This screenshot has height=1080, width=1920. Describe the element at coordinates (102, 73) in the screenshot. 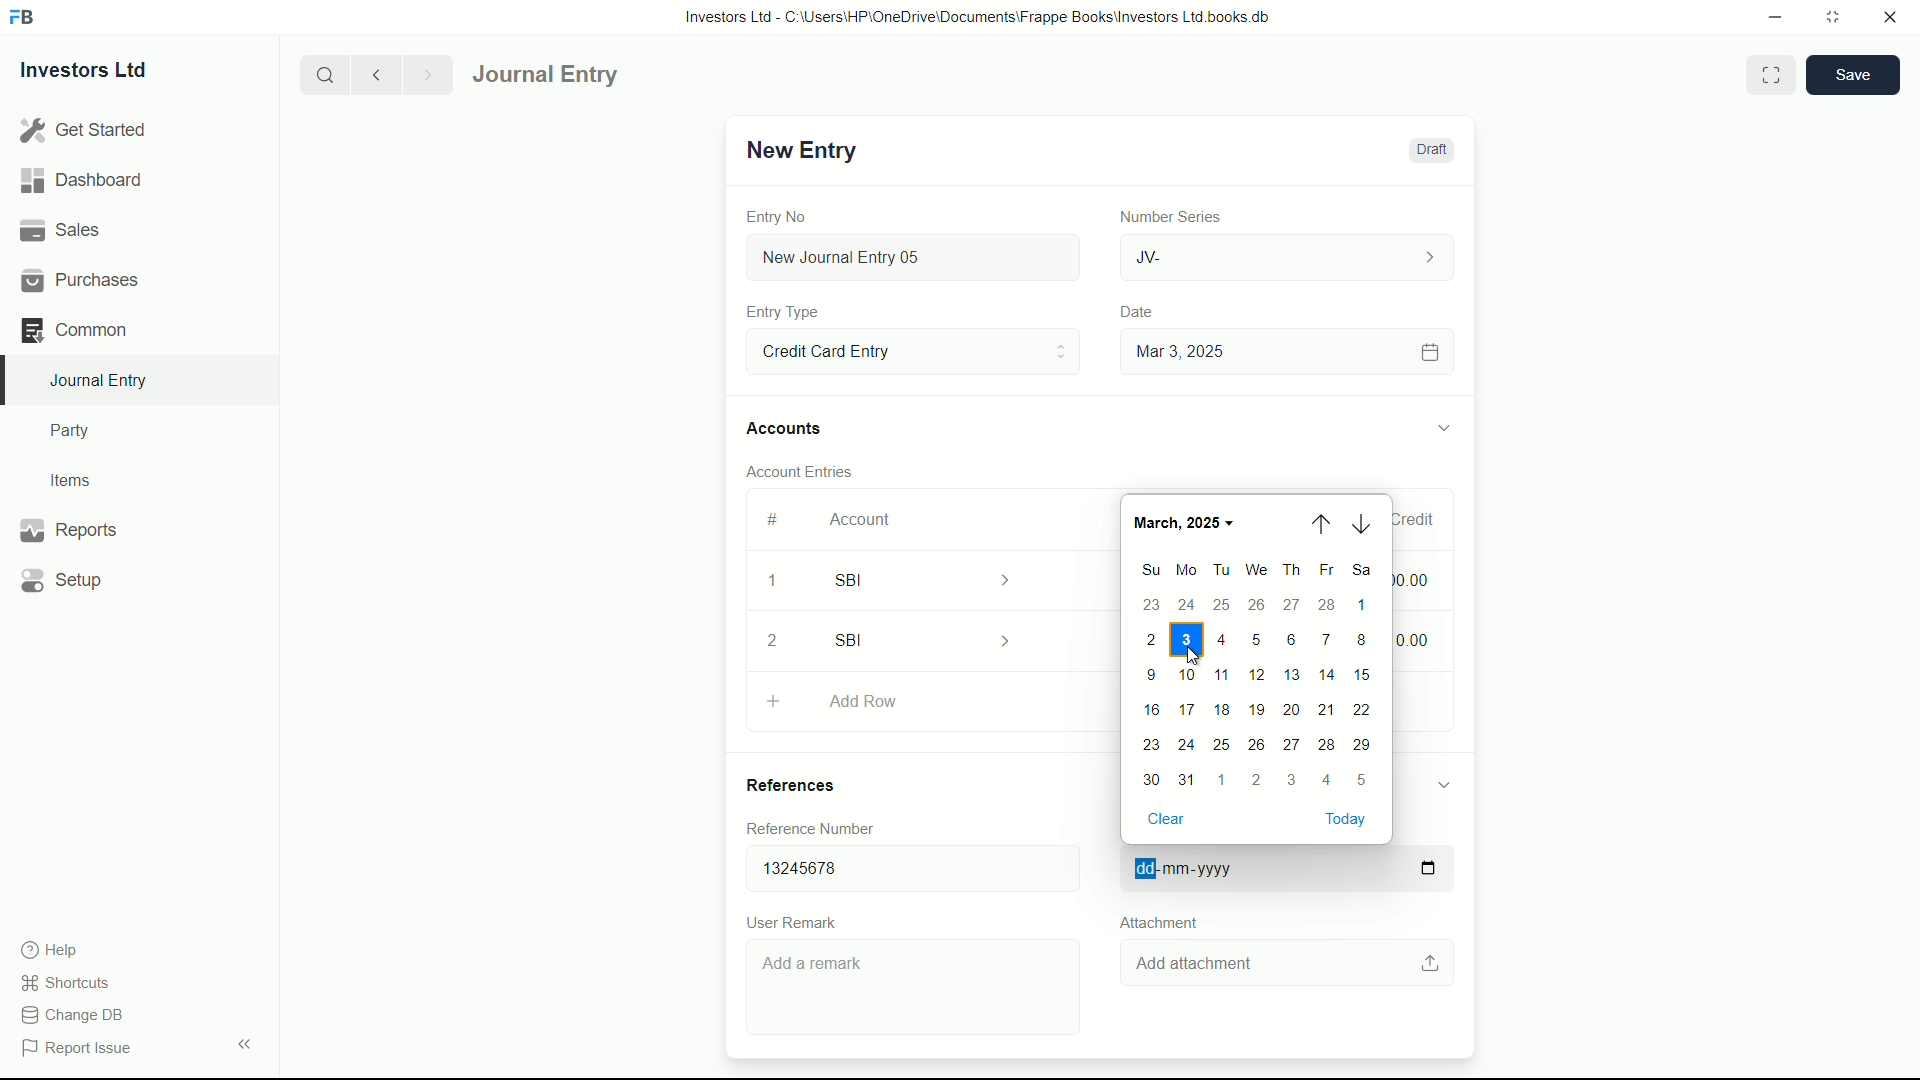

I see `Investors Ltd` at that location.